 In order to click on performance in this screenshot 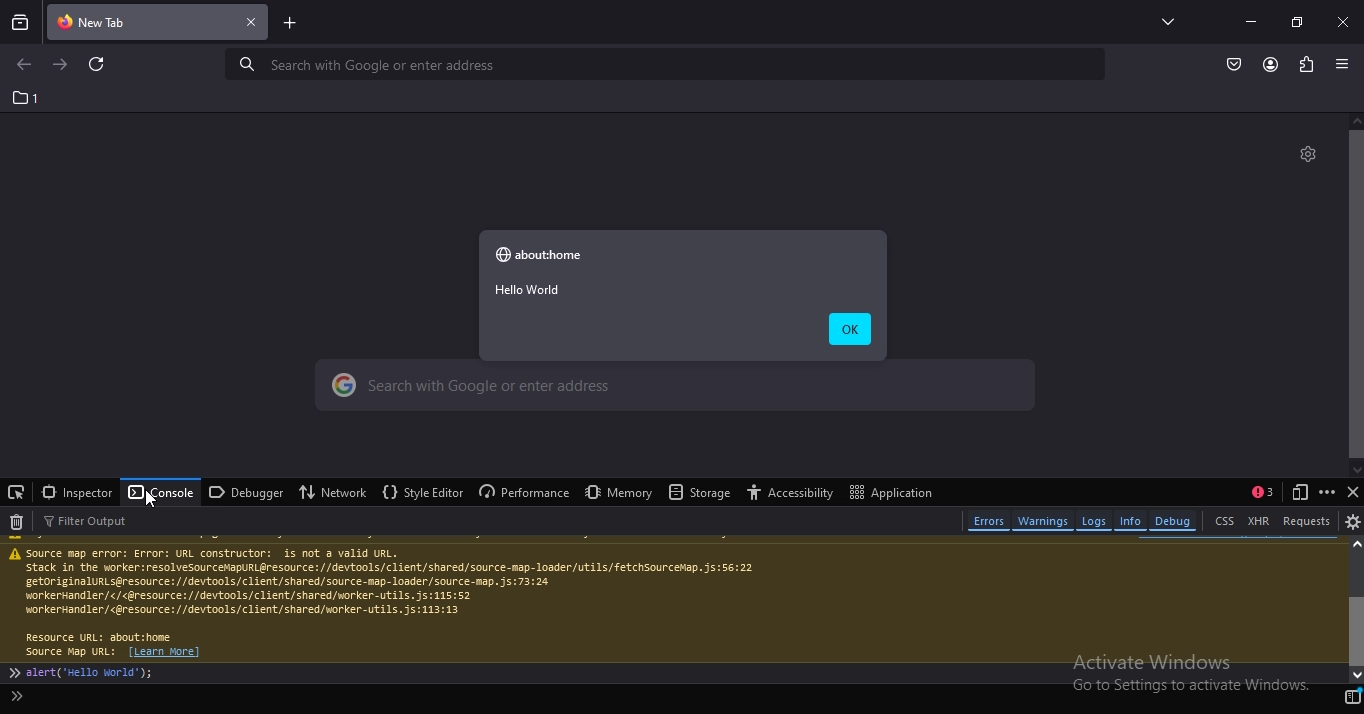, I will do `click(524, 490)`.